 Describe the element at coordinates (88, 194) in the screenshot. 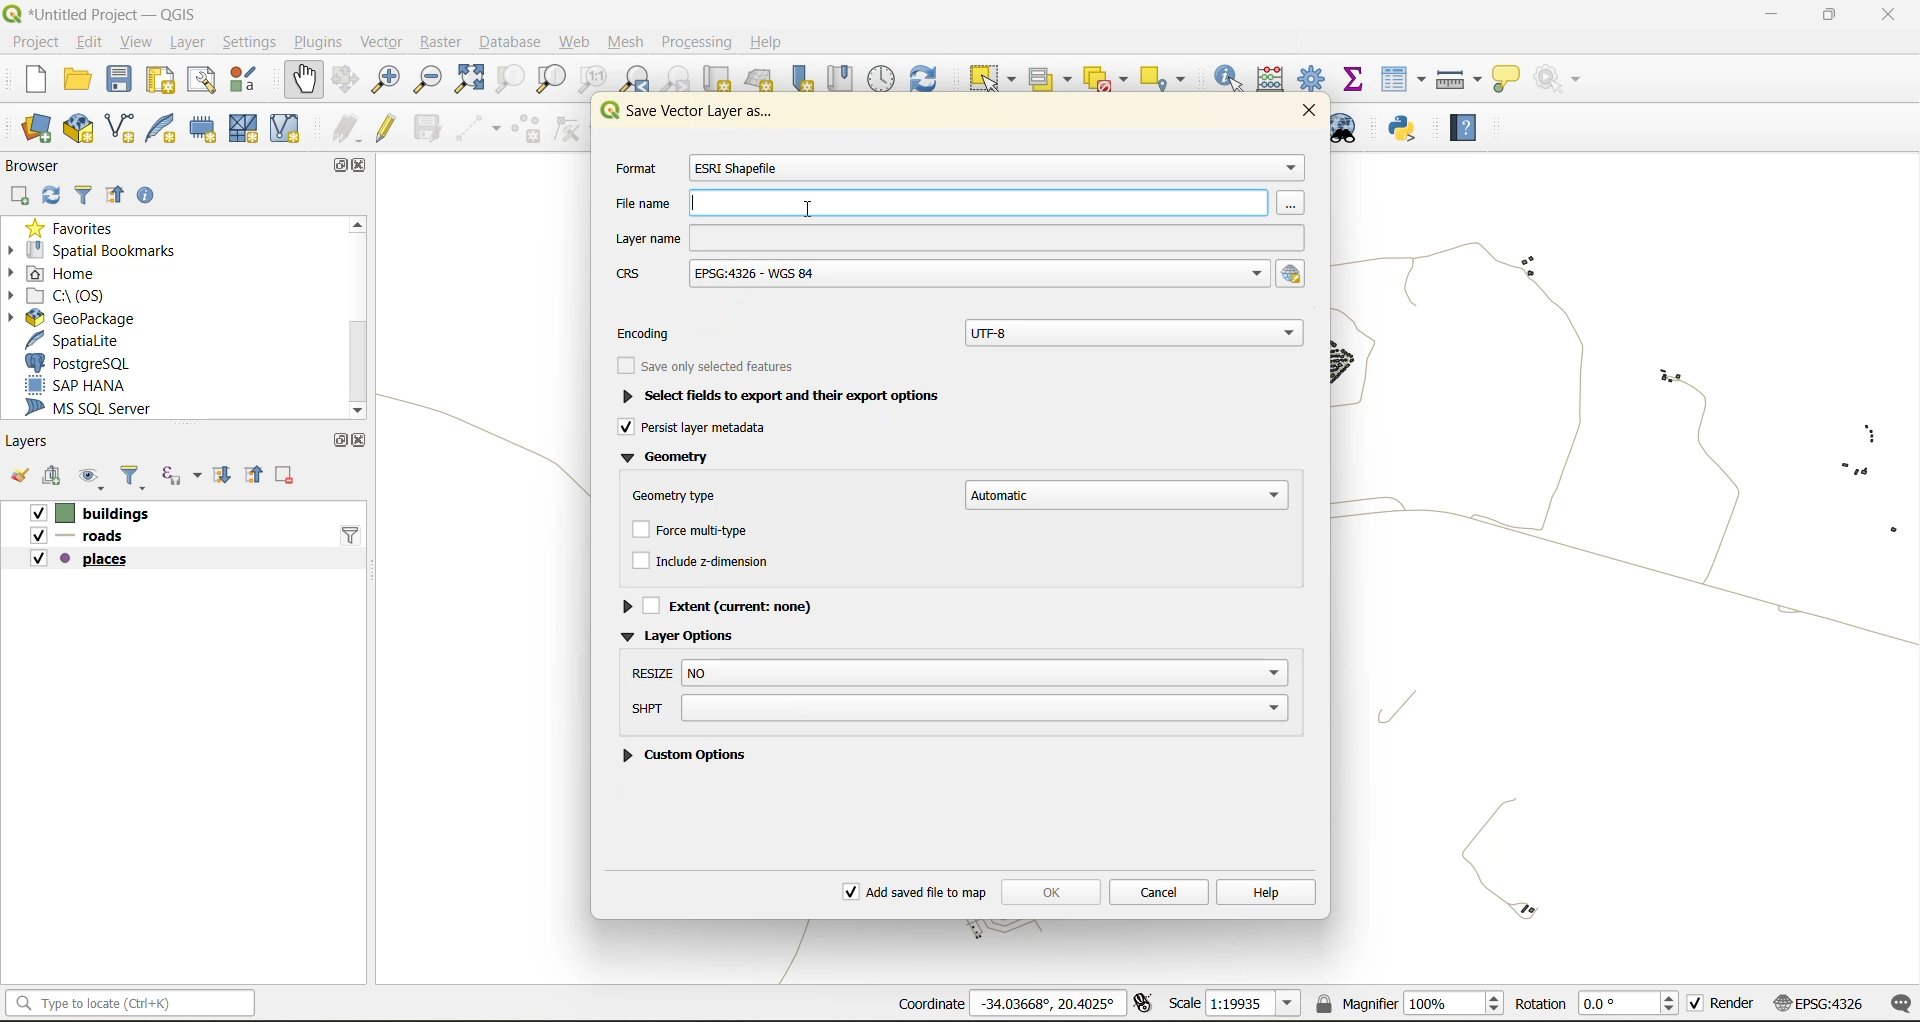

I see `filter` at that location.